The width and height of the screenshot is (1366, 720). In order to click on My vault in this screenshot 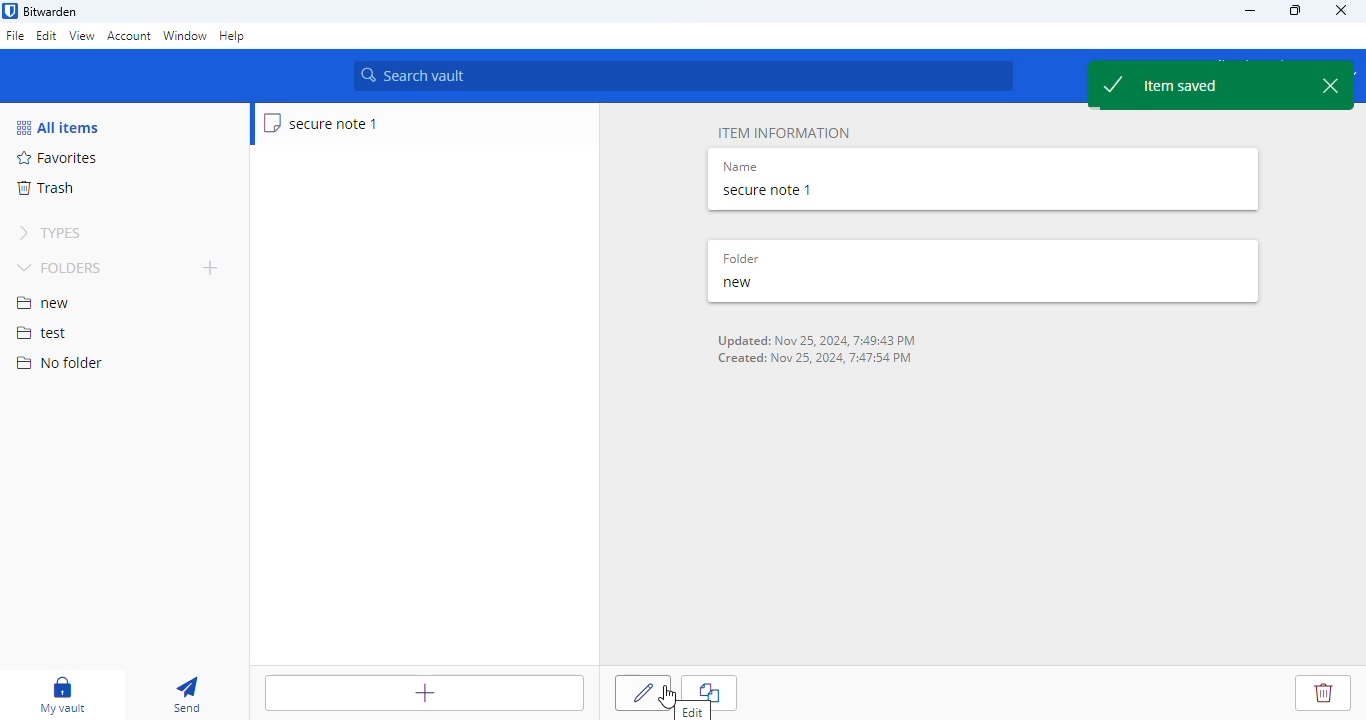, I will do `click(59, 694)`.